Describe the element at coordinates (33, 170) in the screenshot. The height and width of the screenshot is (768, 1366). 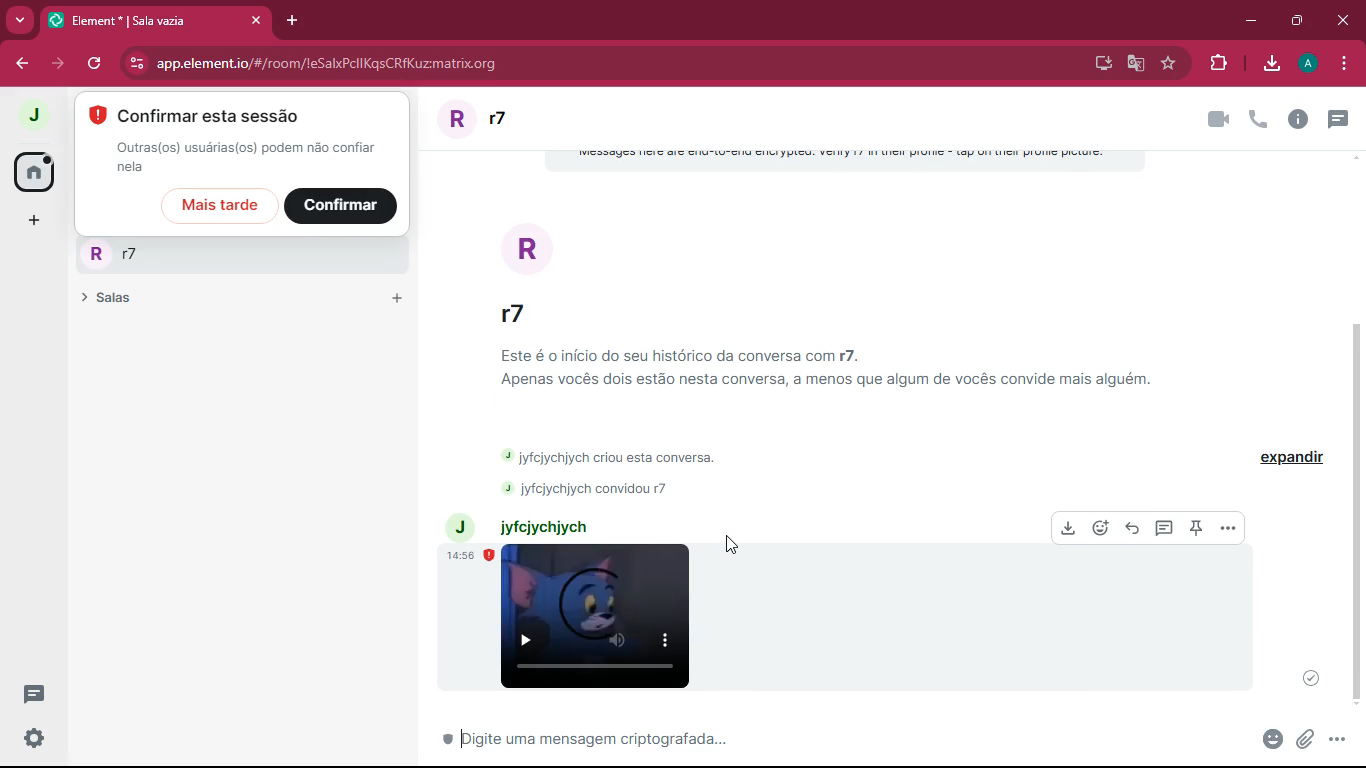
I see `home` at that location.